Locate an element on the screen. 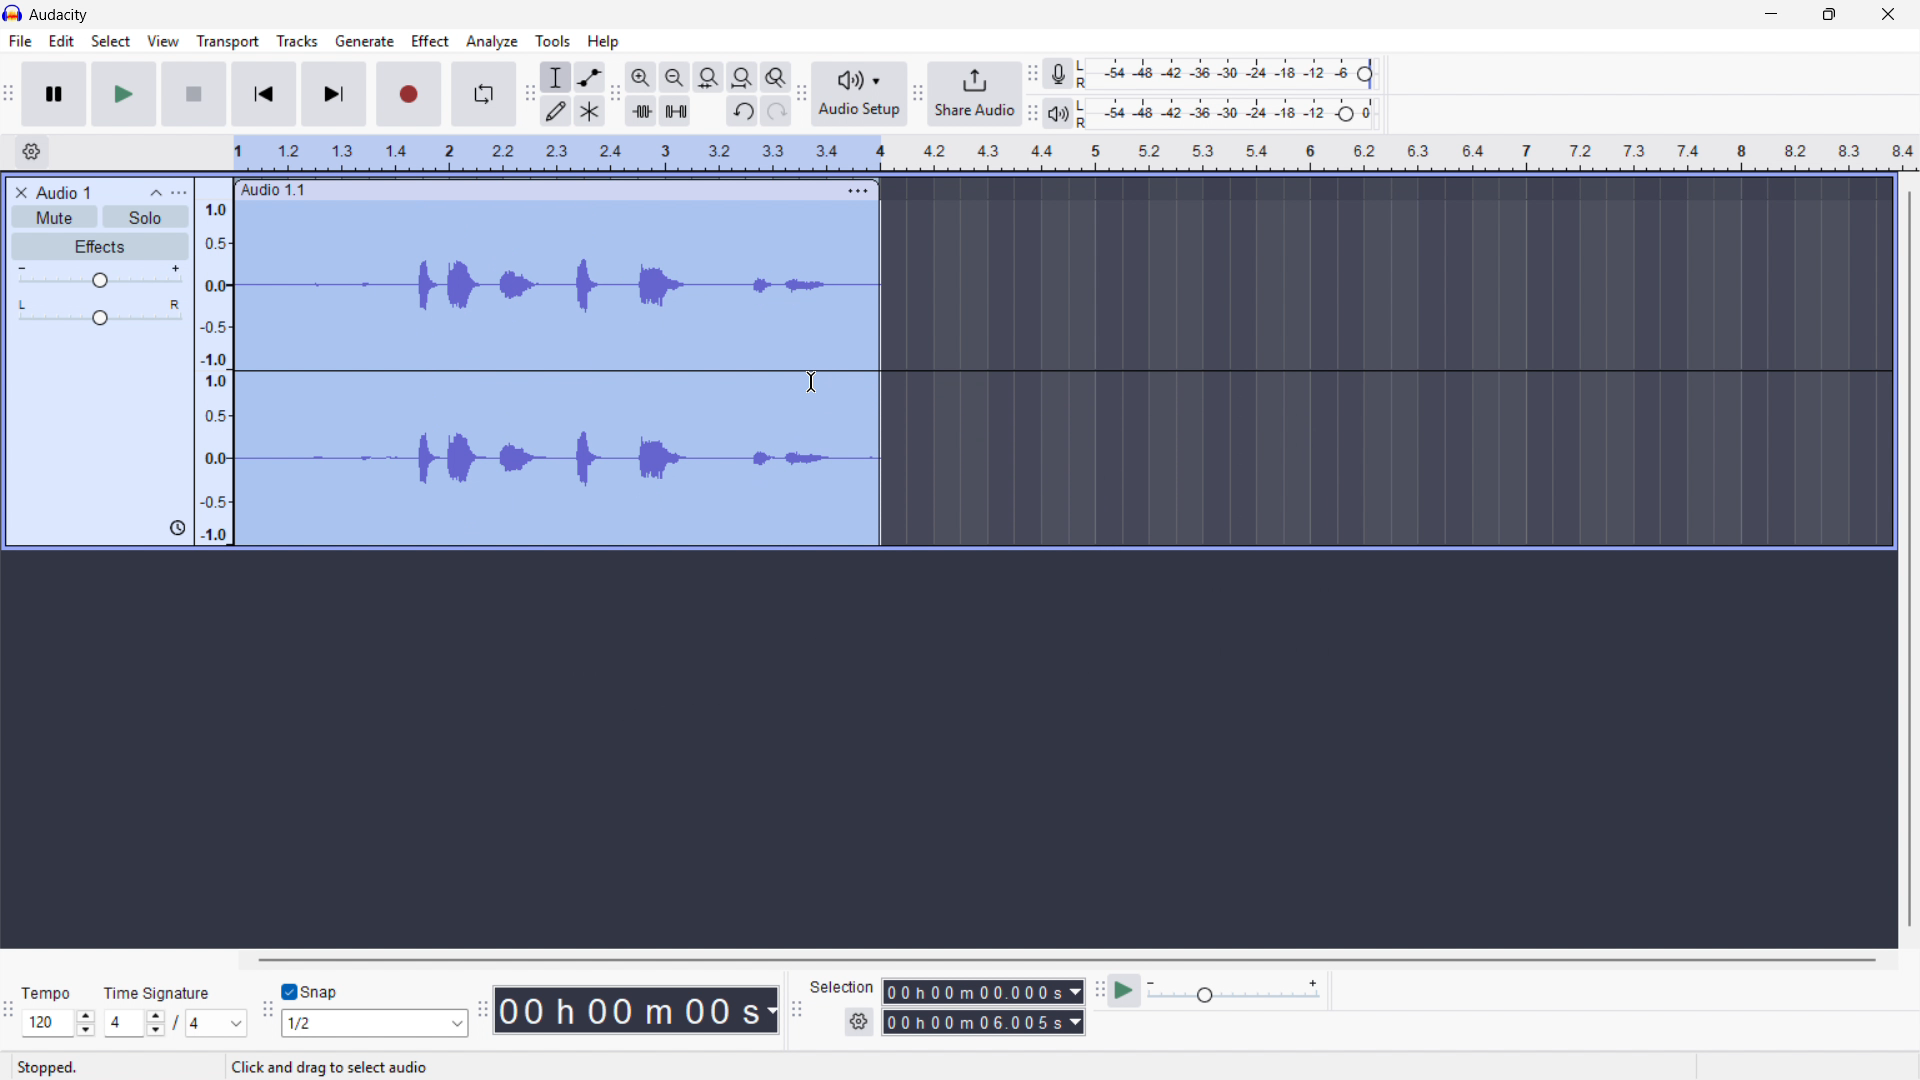  undo is located at coordinates (742, 112).